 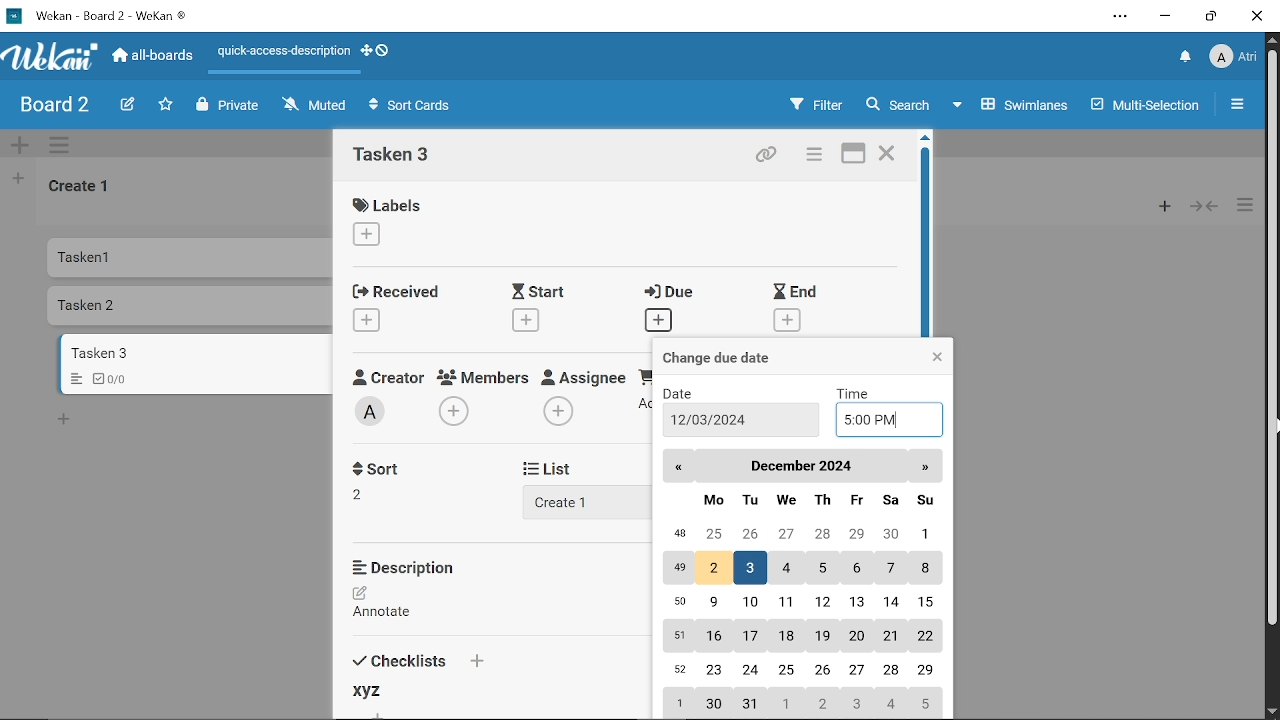 What do you see at coordinates (1209, 19) in the screenshot?
I see `Restore down` at bounding box center [1209, 19].